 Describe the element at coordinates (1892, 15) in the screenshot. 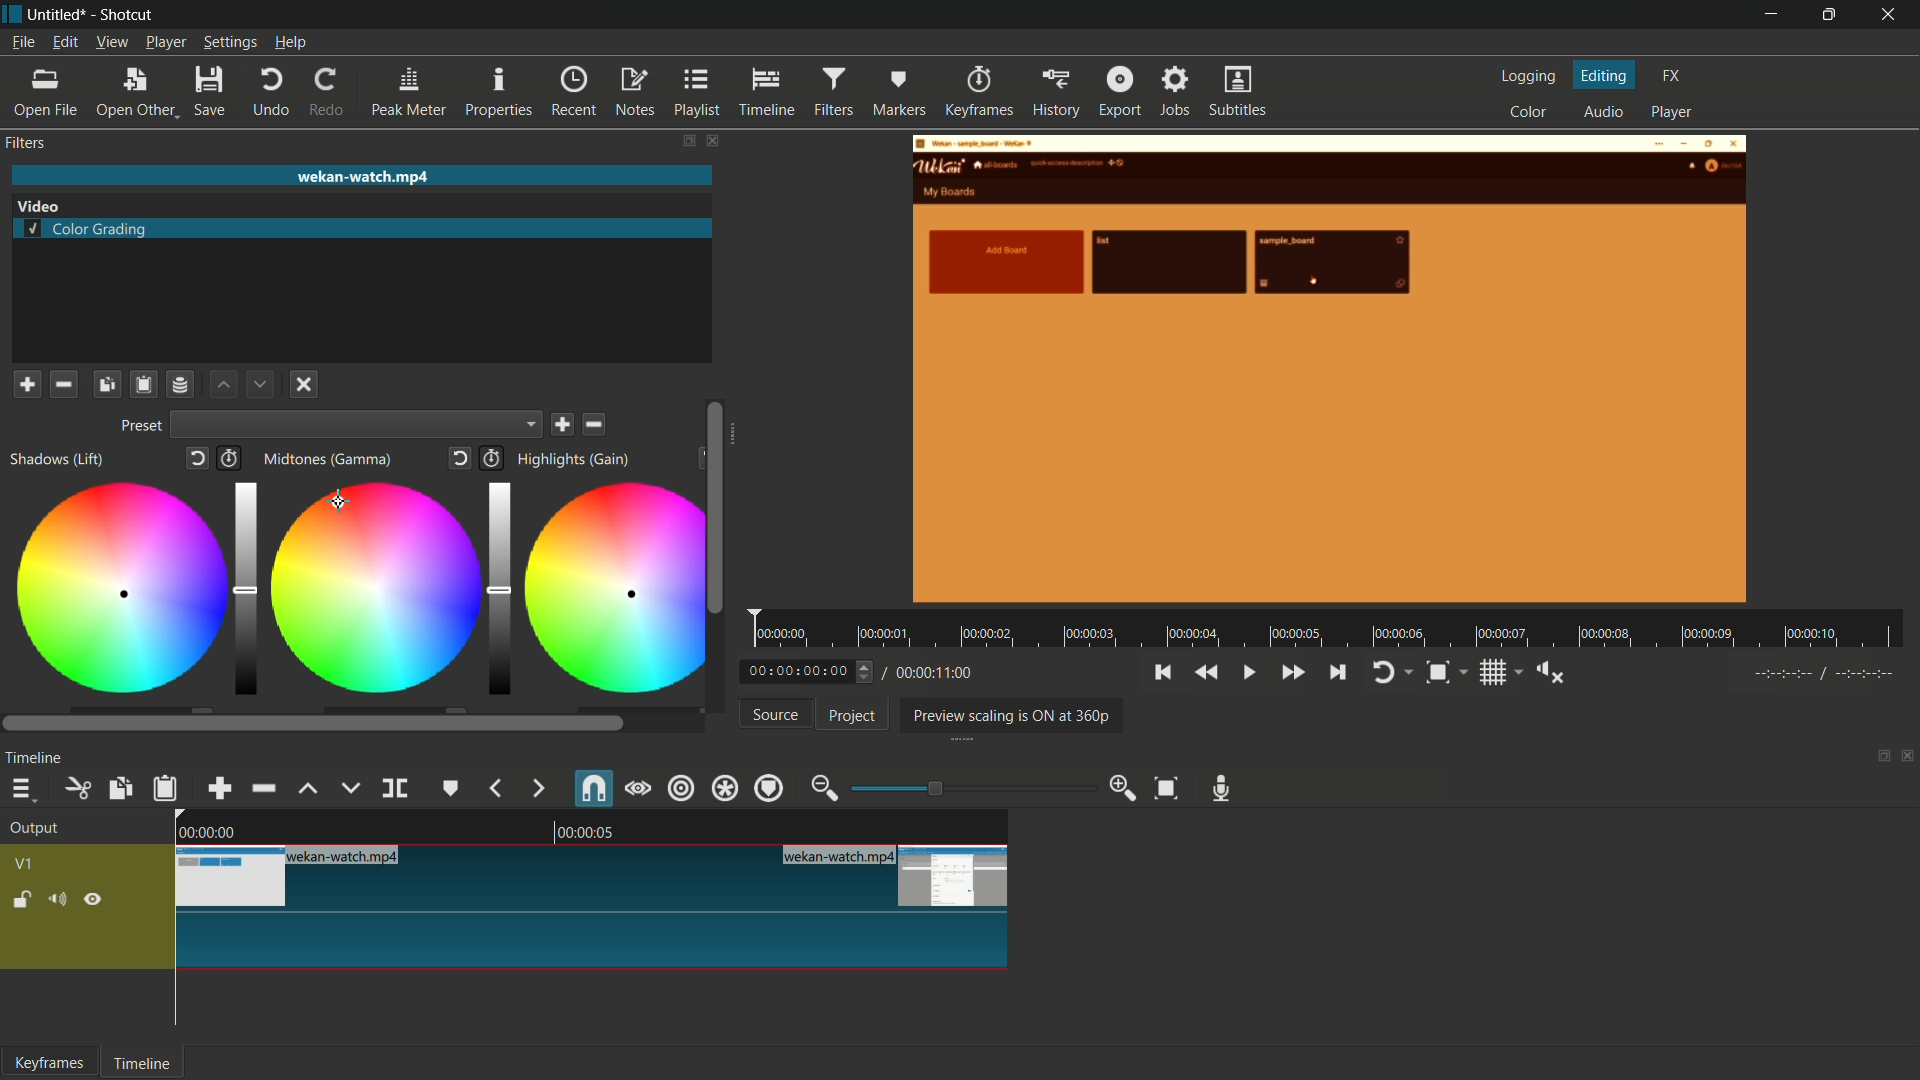

I see `close app` at that location.